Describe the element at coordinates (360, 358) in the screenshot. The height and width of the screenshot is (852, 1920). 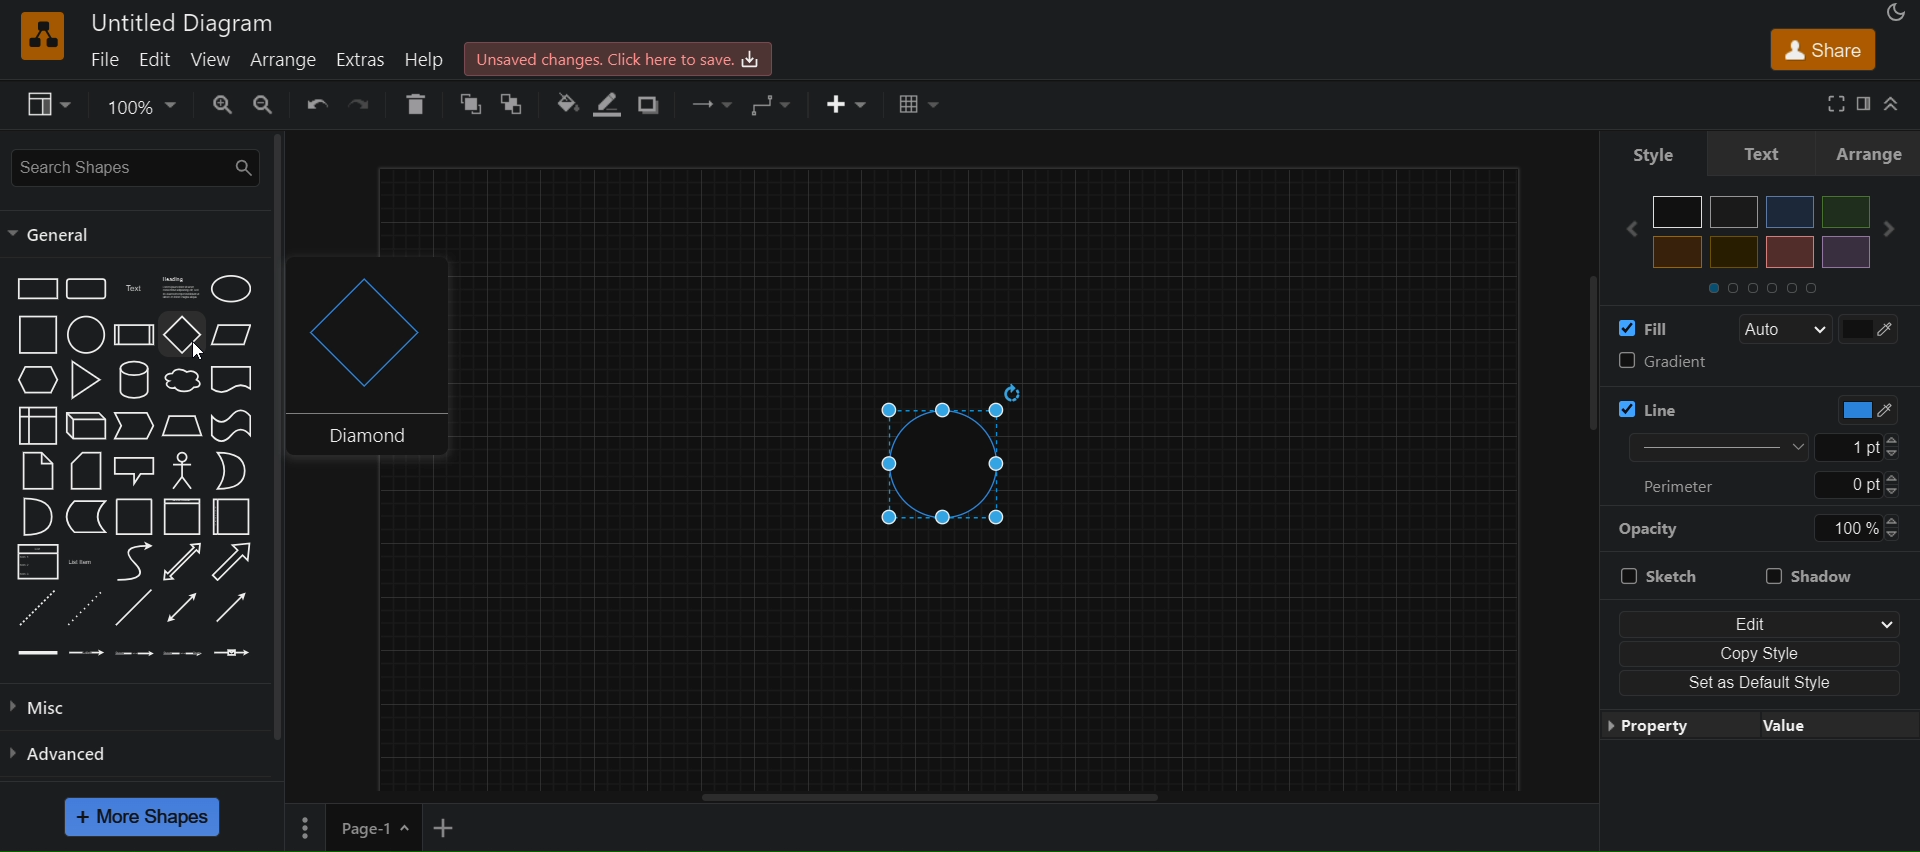
I see `diamond` at that location.